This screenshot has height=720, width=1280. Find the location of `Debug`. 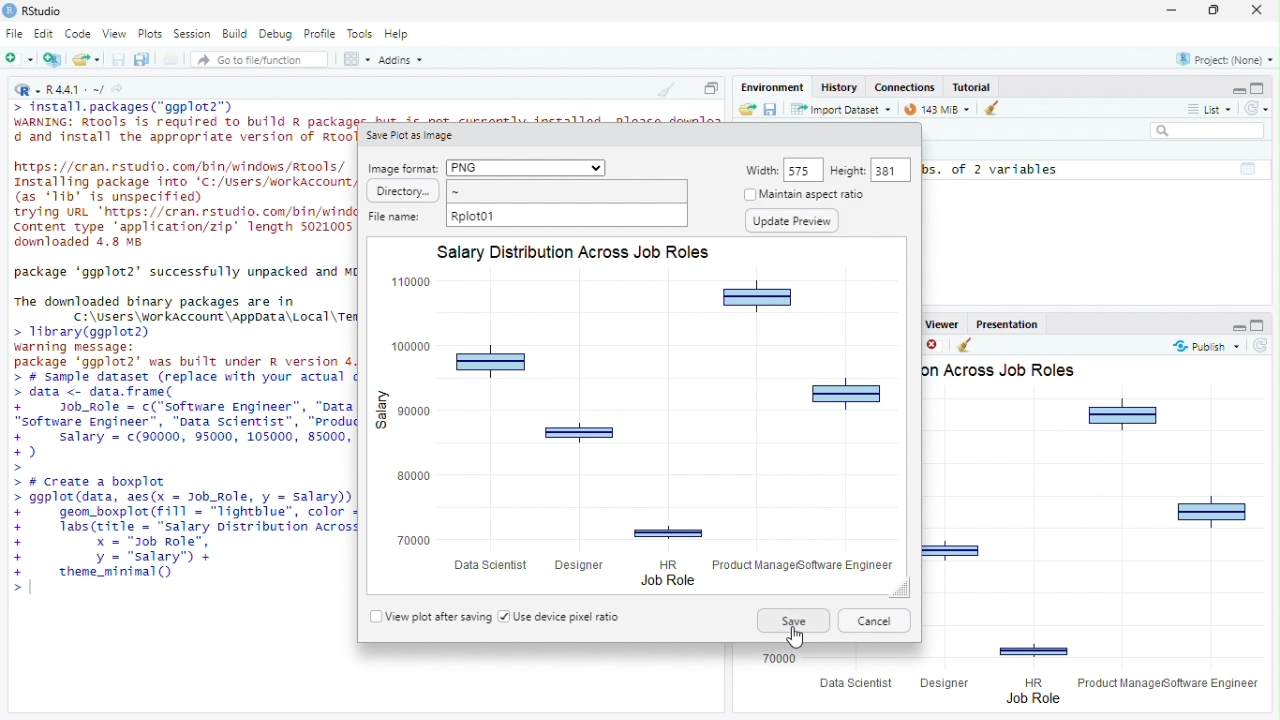

Debug is located at coordinates (276, 34).